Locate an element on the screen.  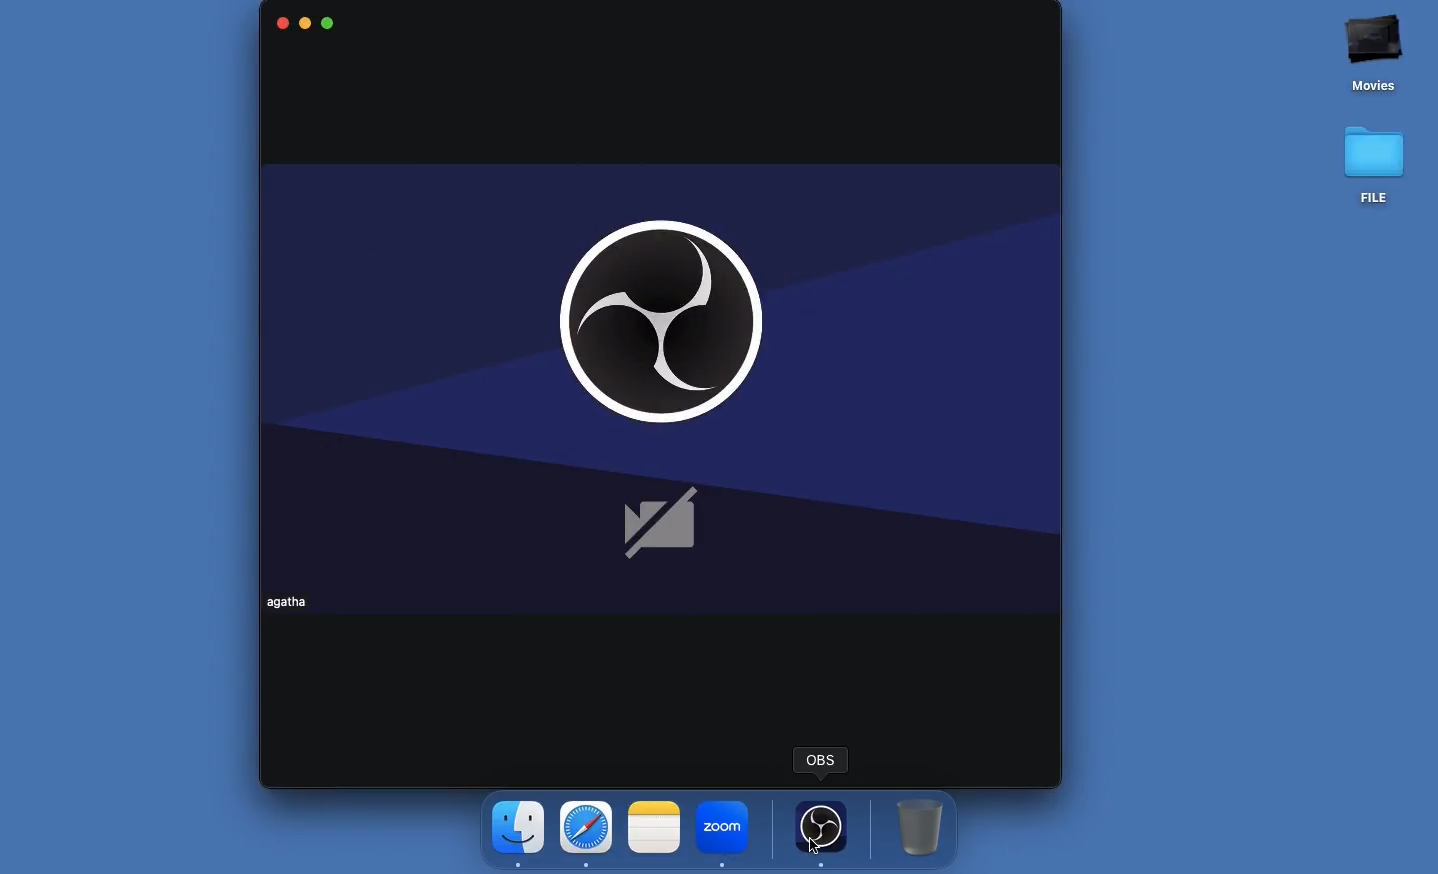
Finder is located at coordinates (519, 832).